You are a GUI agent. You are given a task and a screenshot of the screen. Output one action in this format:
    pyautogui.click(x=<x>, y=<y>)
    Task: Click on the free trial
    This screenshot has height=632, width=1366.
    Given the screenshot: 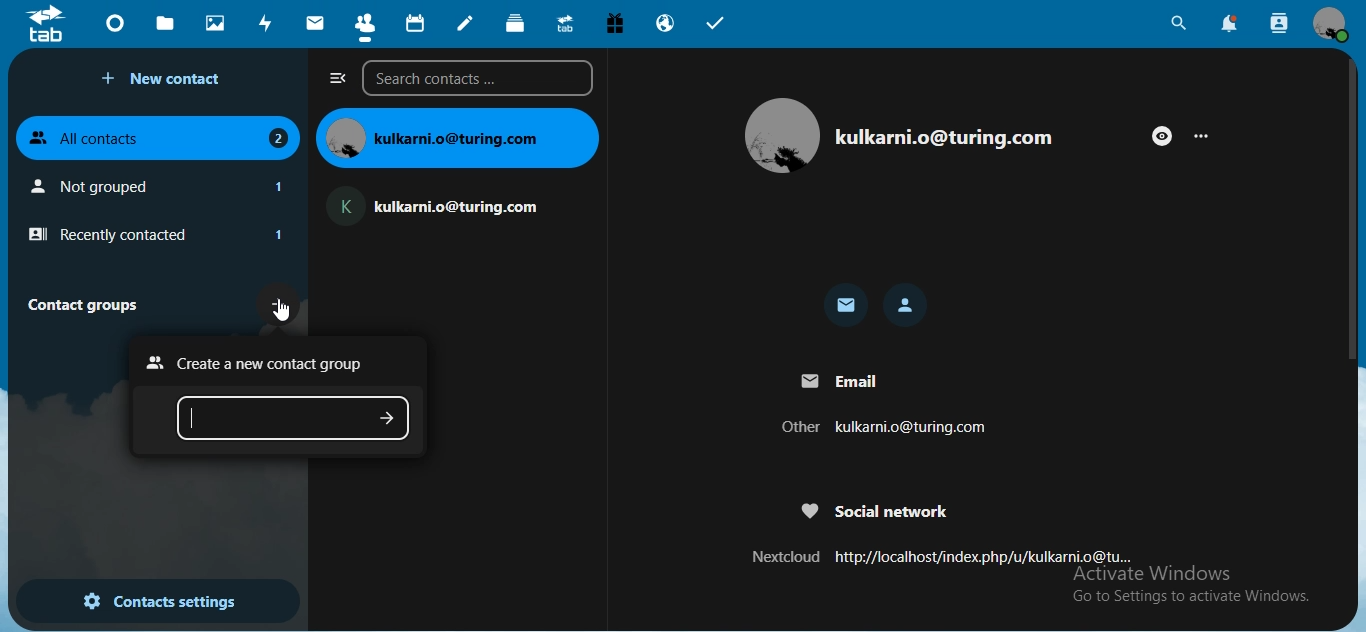 What is the action you would take?
    pyautogui.click(x=618, y=24)
    